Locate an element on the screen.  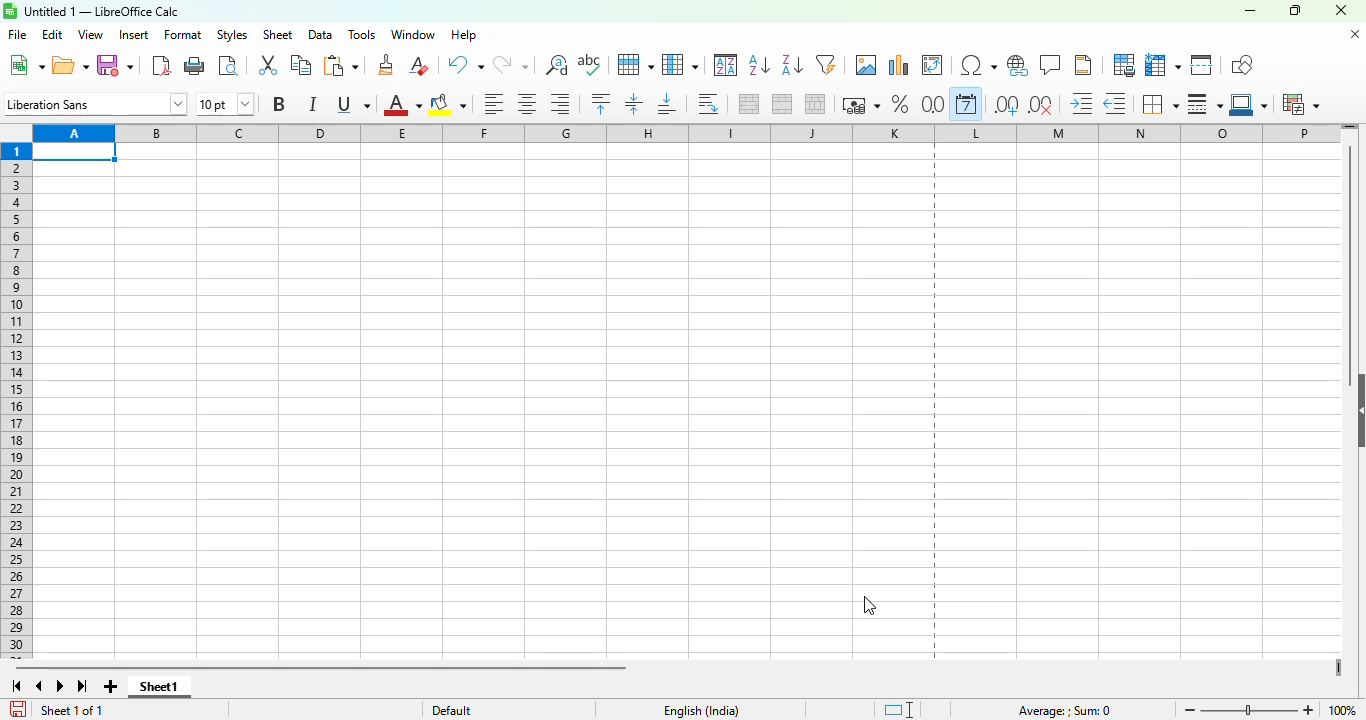
align bottom is located at coordinates (667, 104).